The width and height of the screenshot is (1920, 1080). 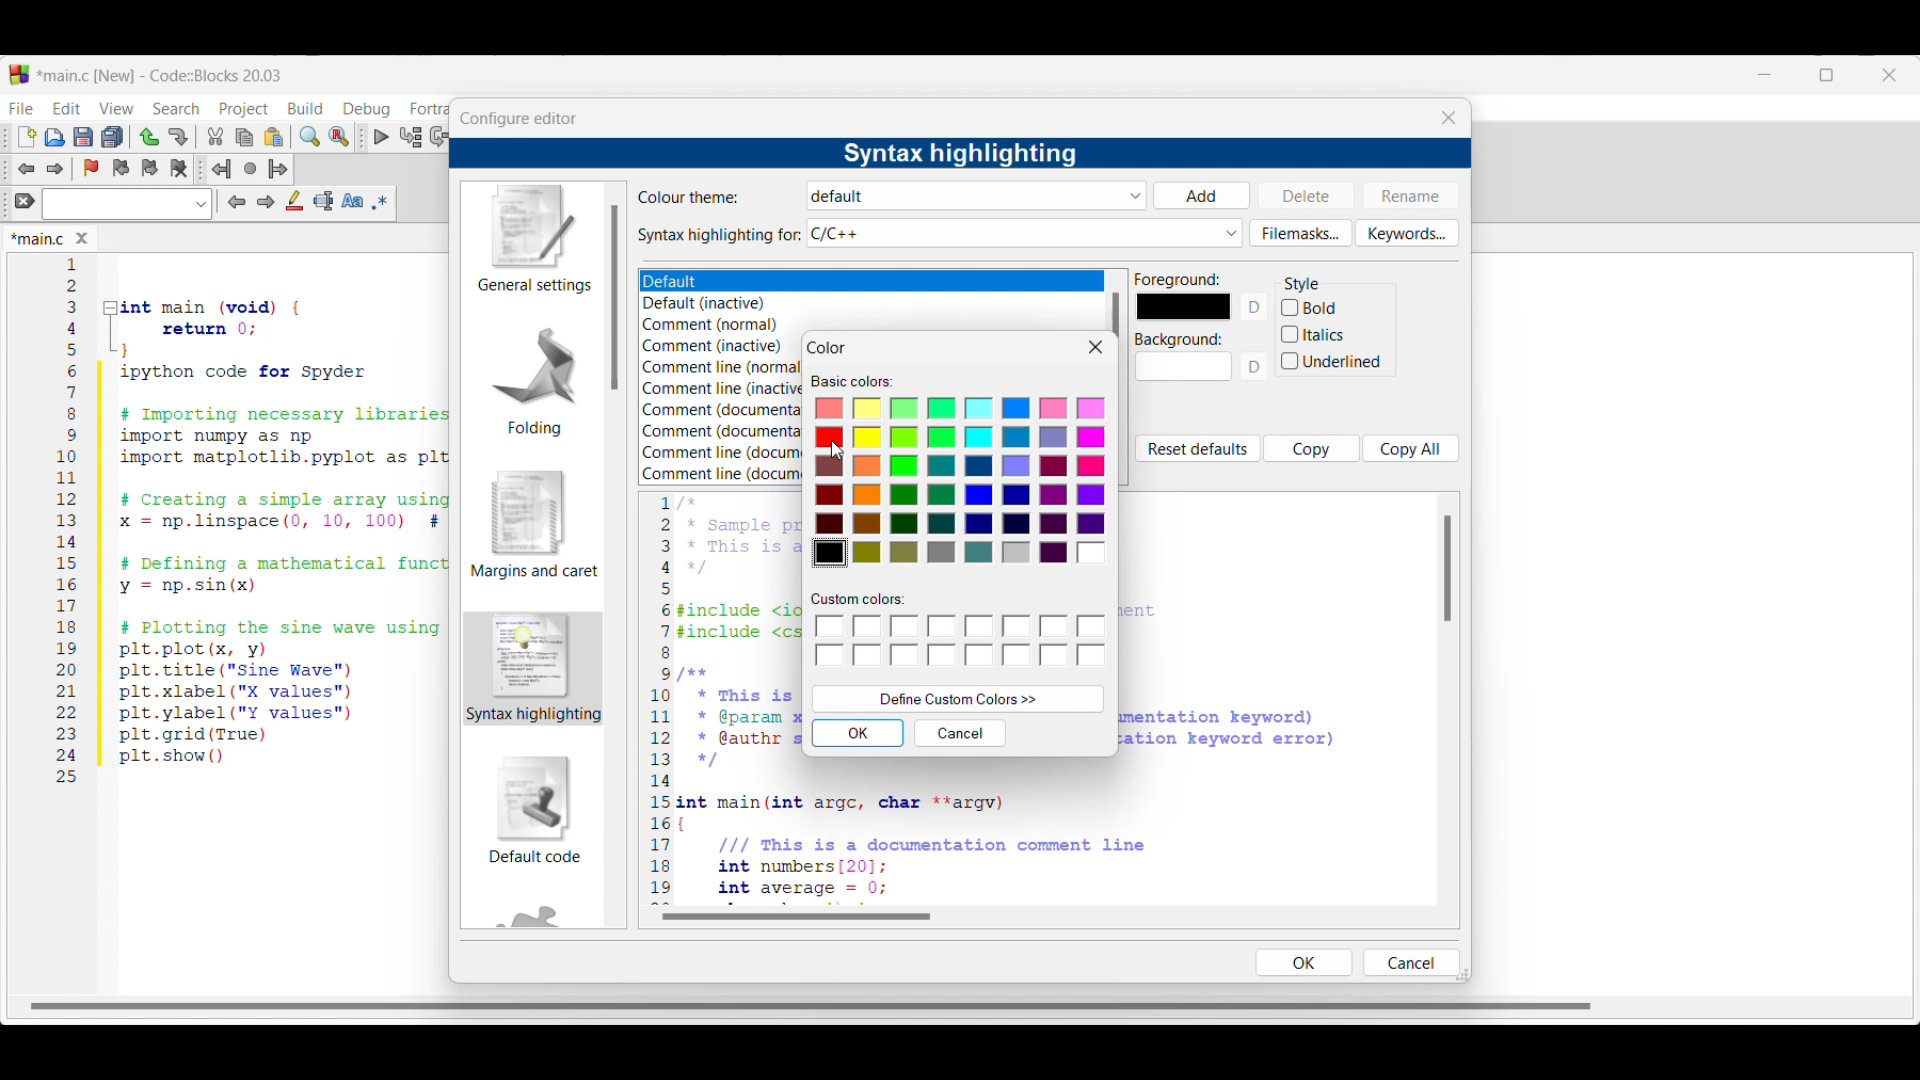 What do you see at coordinates (858, 733) in the screenshot?
I see `OK` at bounding box center [858, 733].